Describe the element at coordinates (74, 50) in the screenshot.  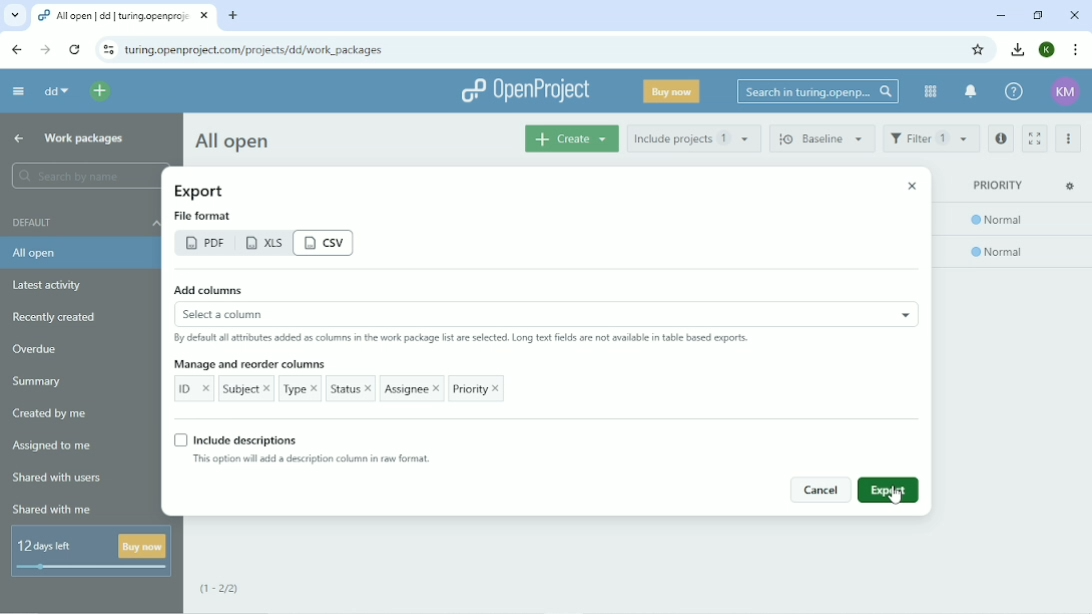
I see `Reload this page ` at that location.